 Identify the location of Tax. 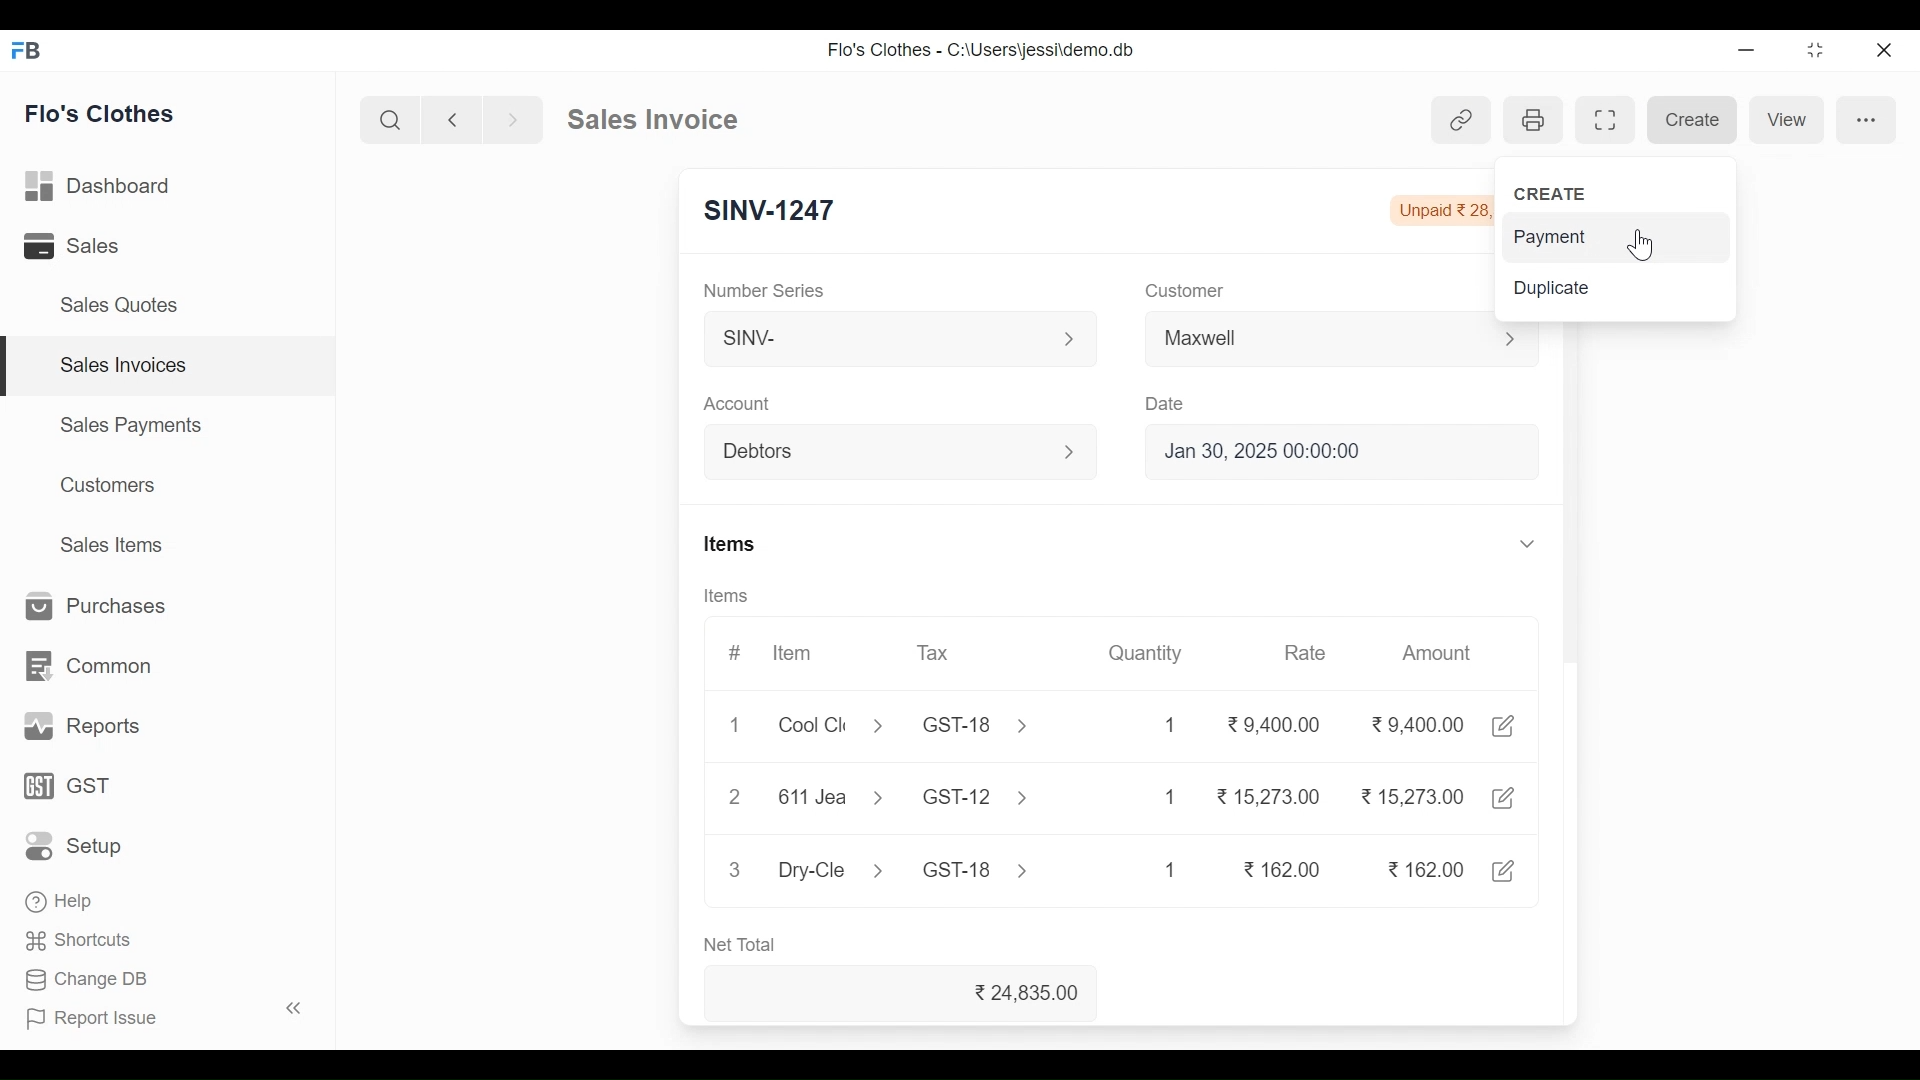
(937, 653).